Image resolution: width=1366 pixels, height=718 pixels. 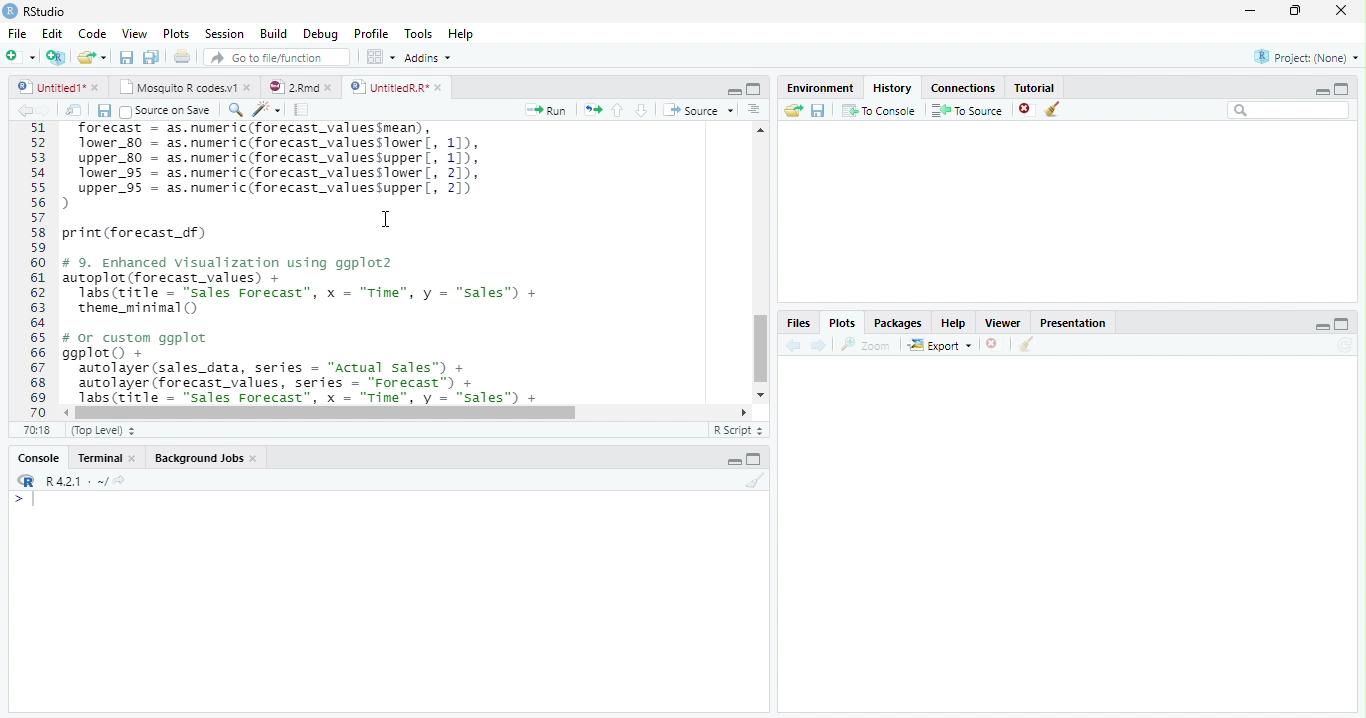 I want to click on Delete, so click(x=992, y=343).